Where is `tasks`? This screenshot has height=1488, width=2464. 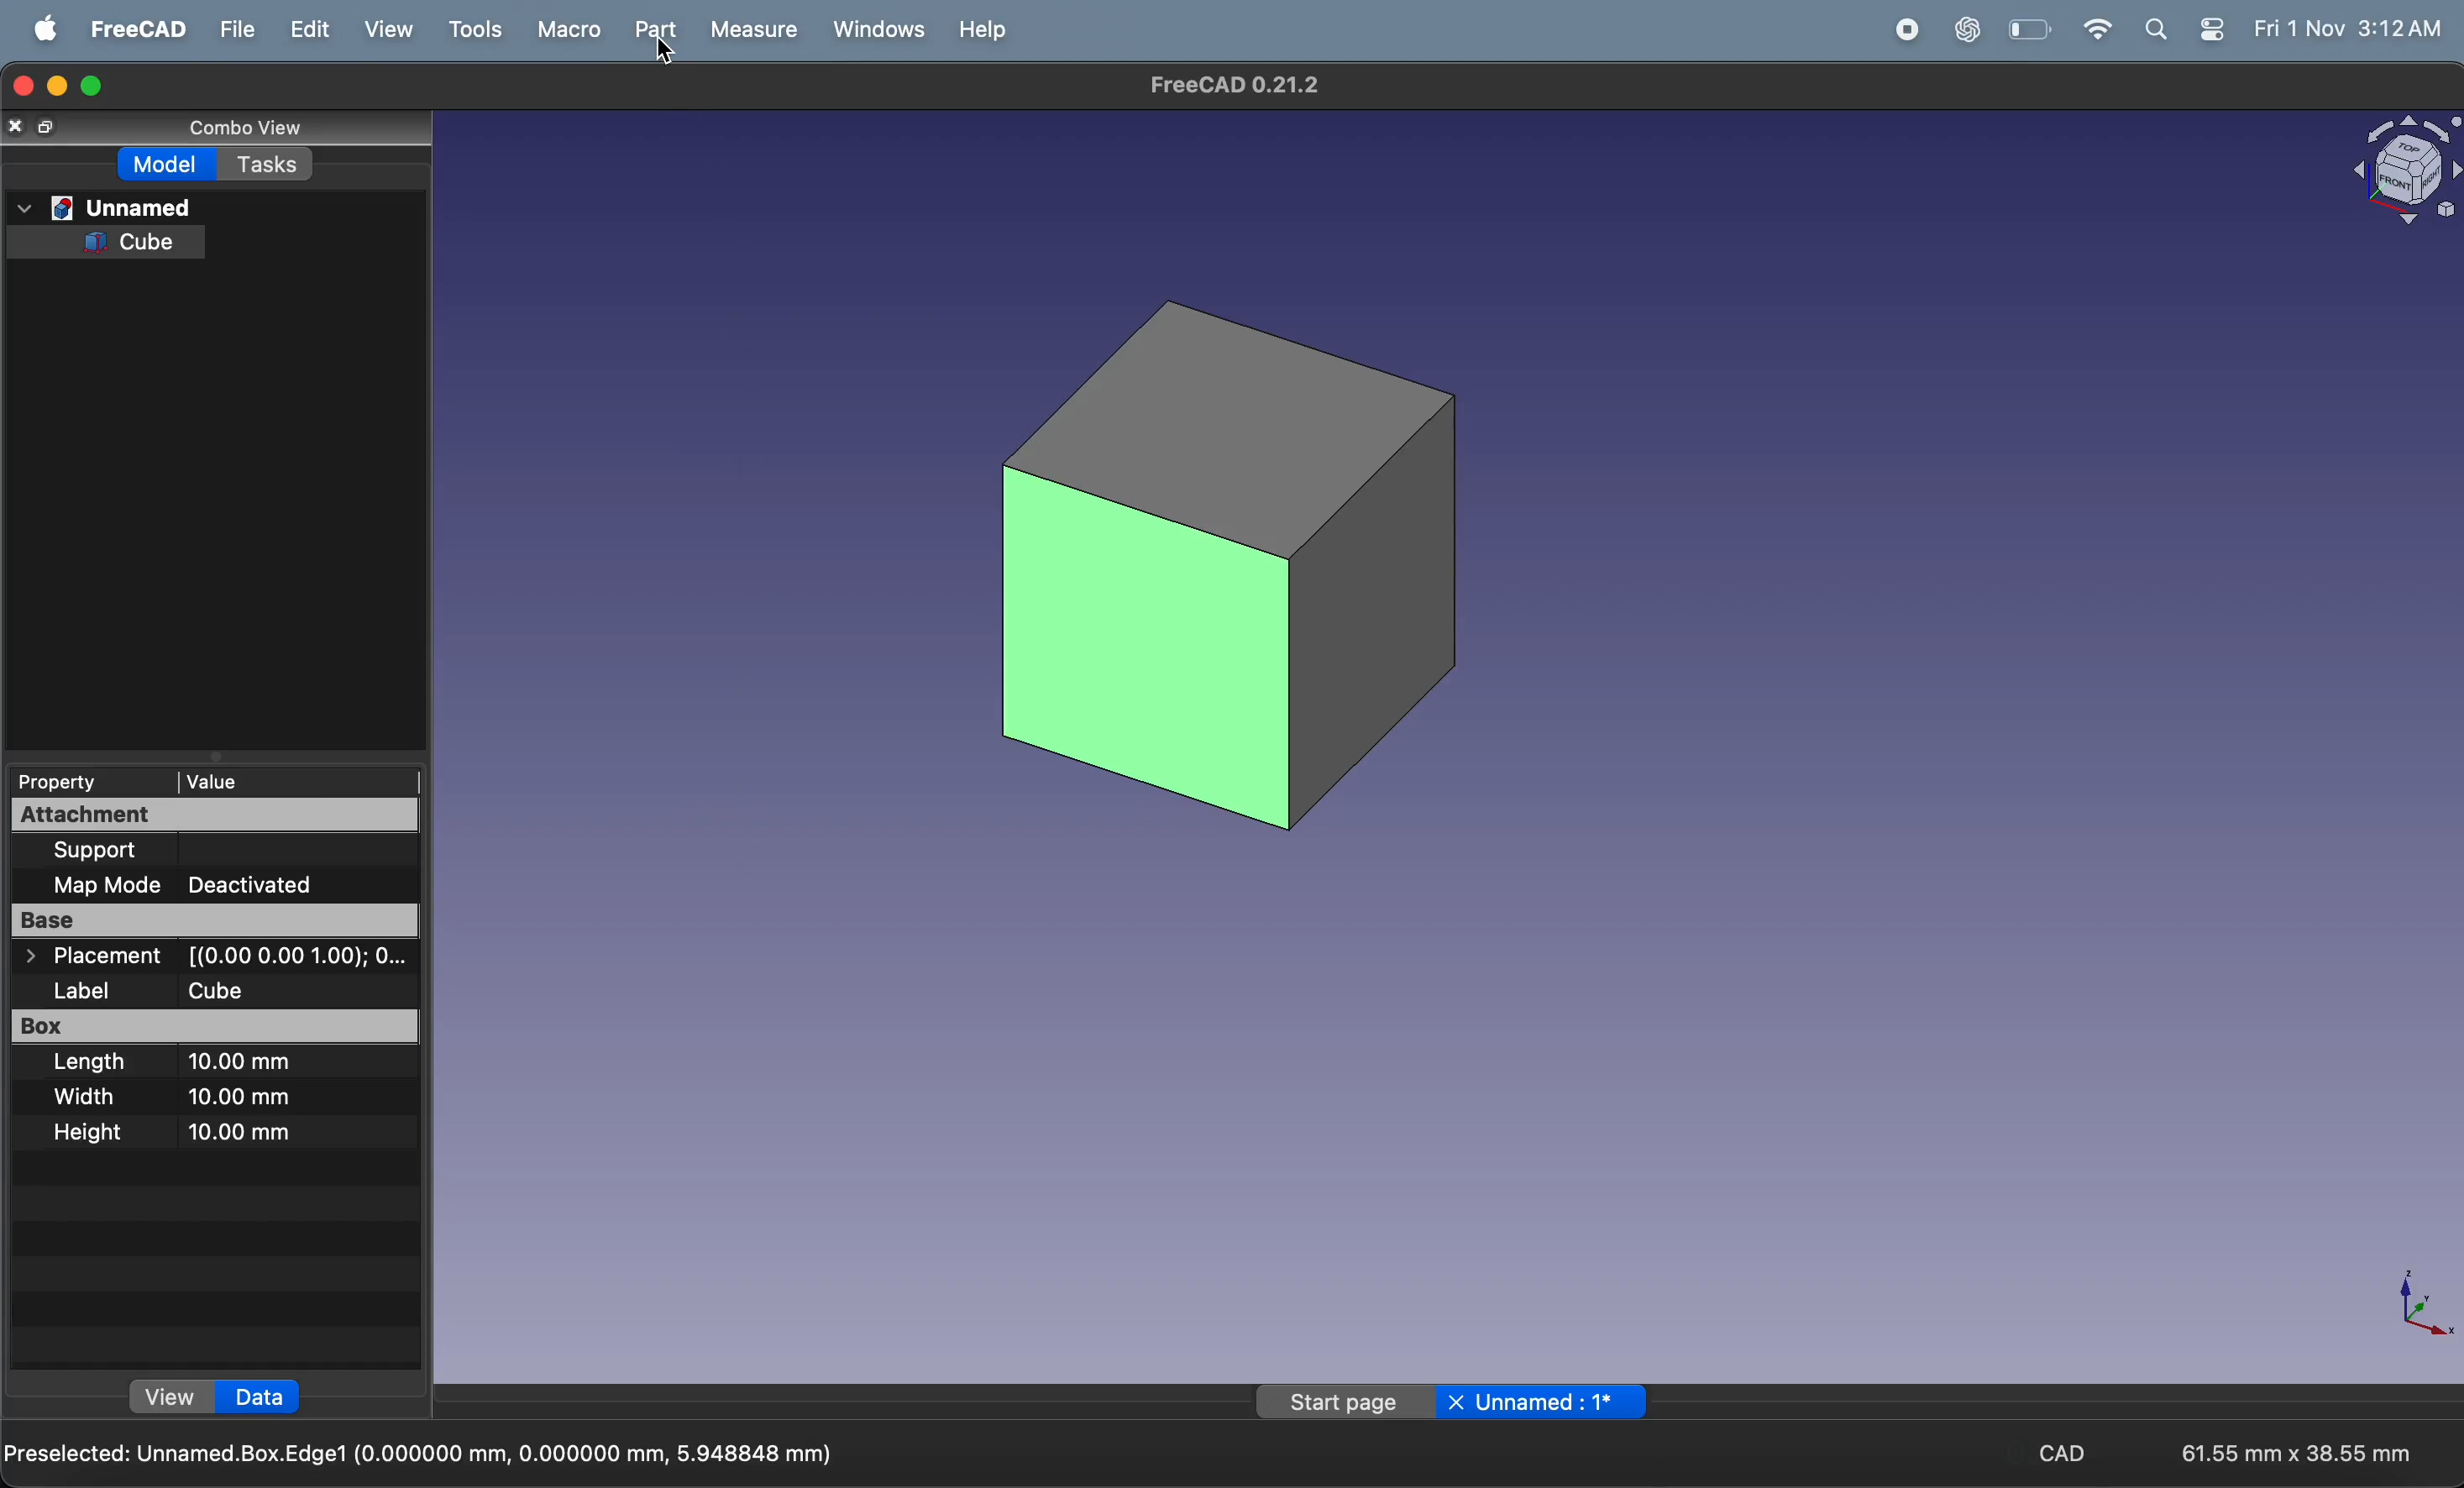
tasks is located at coordinates (270, 167).